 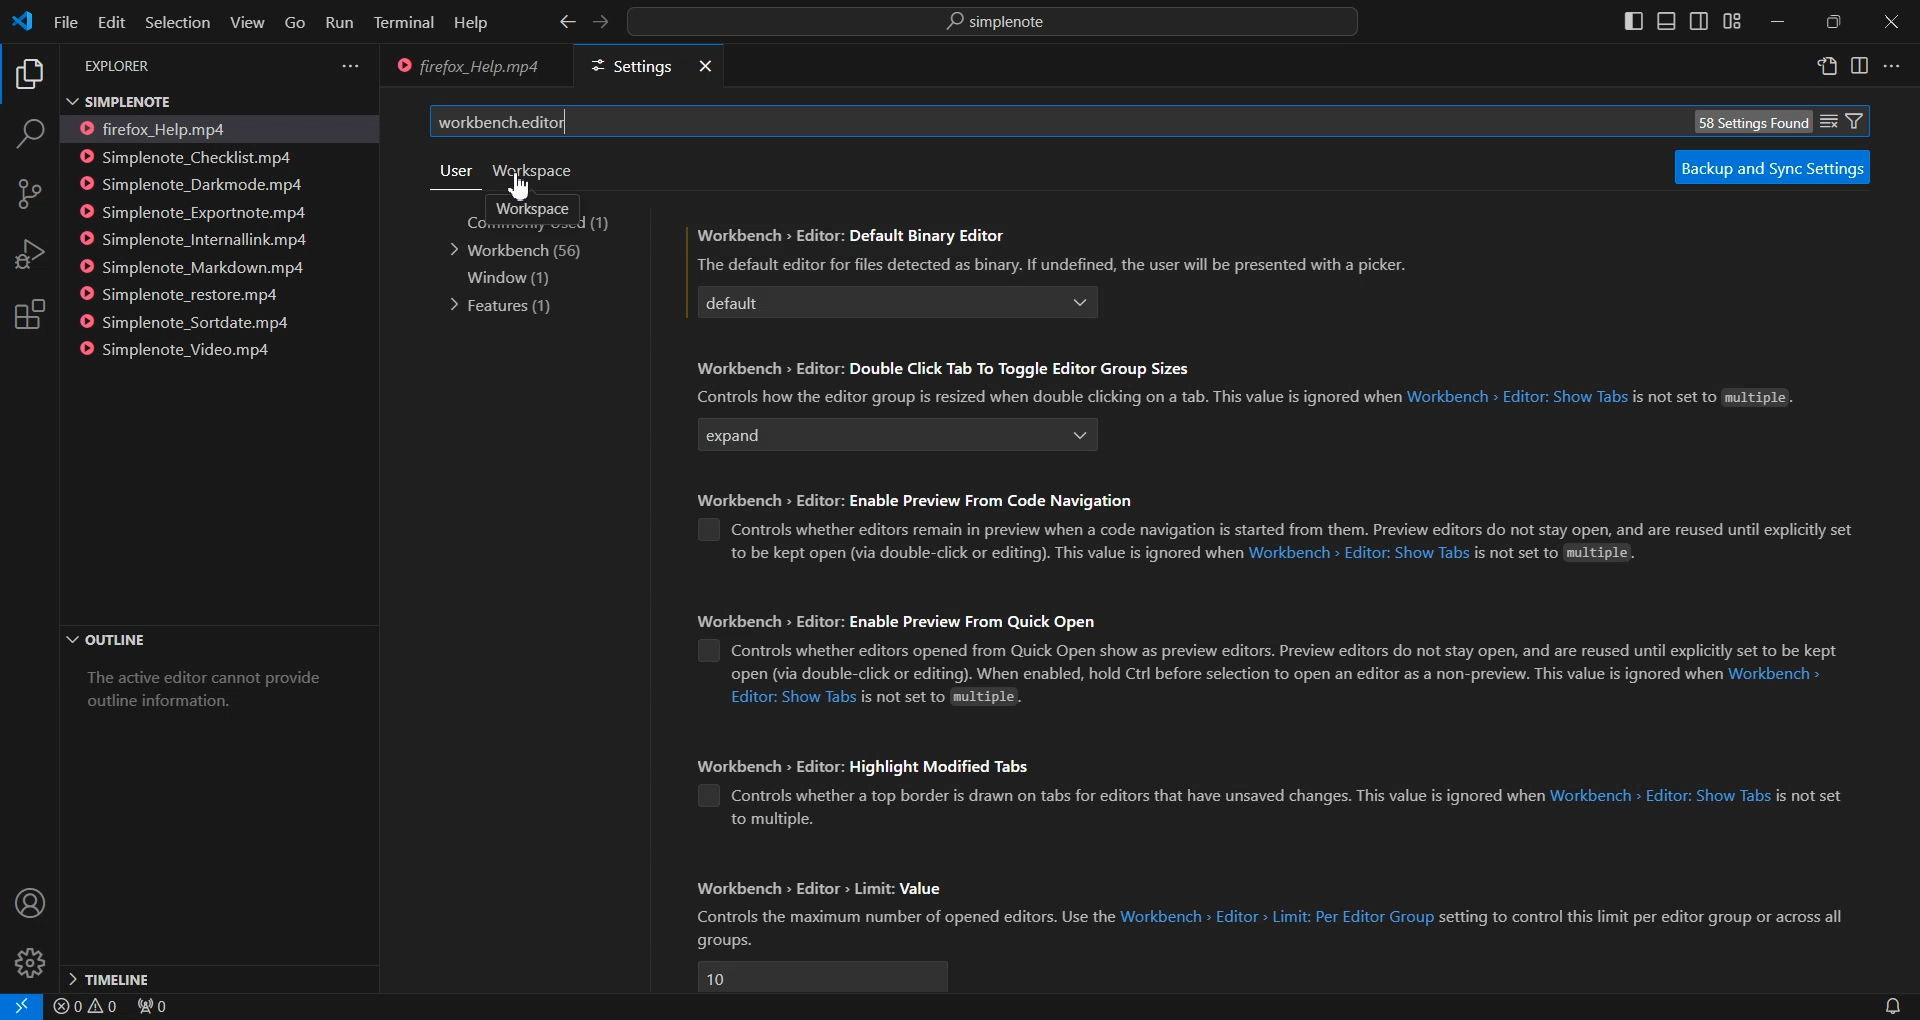 I want to click on Close, so click(x=1891, y=23).